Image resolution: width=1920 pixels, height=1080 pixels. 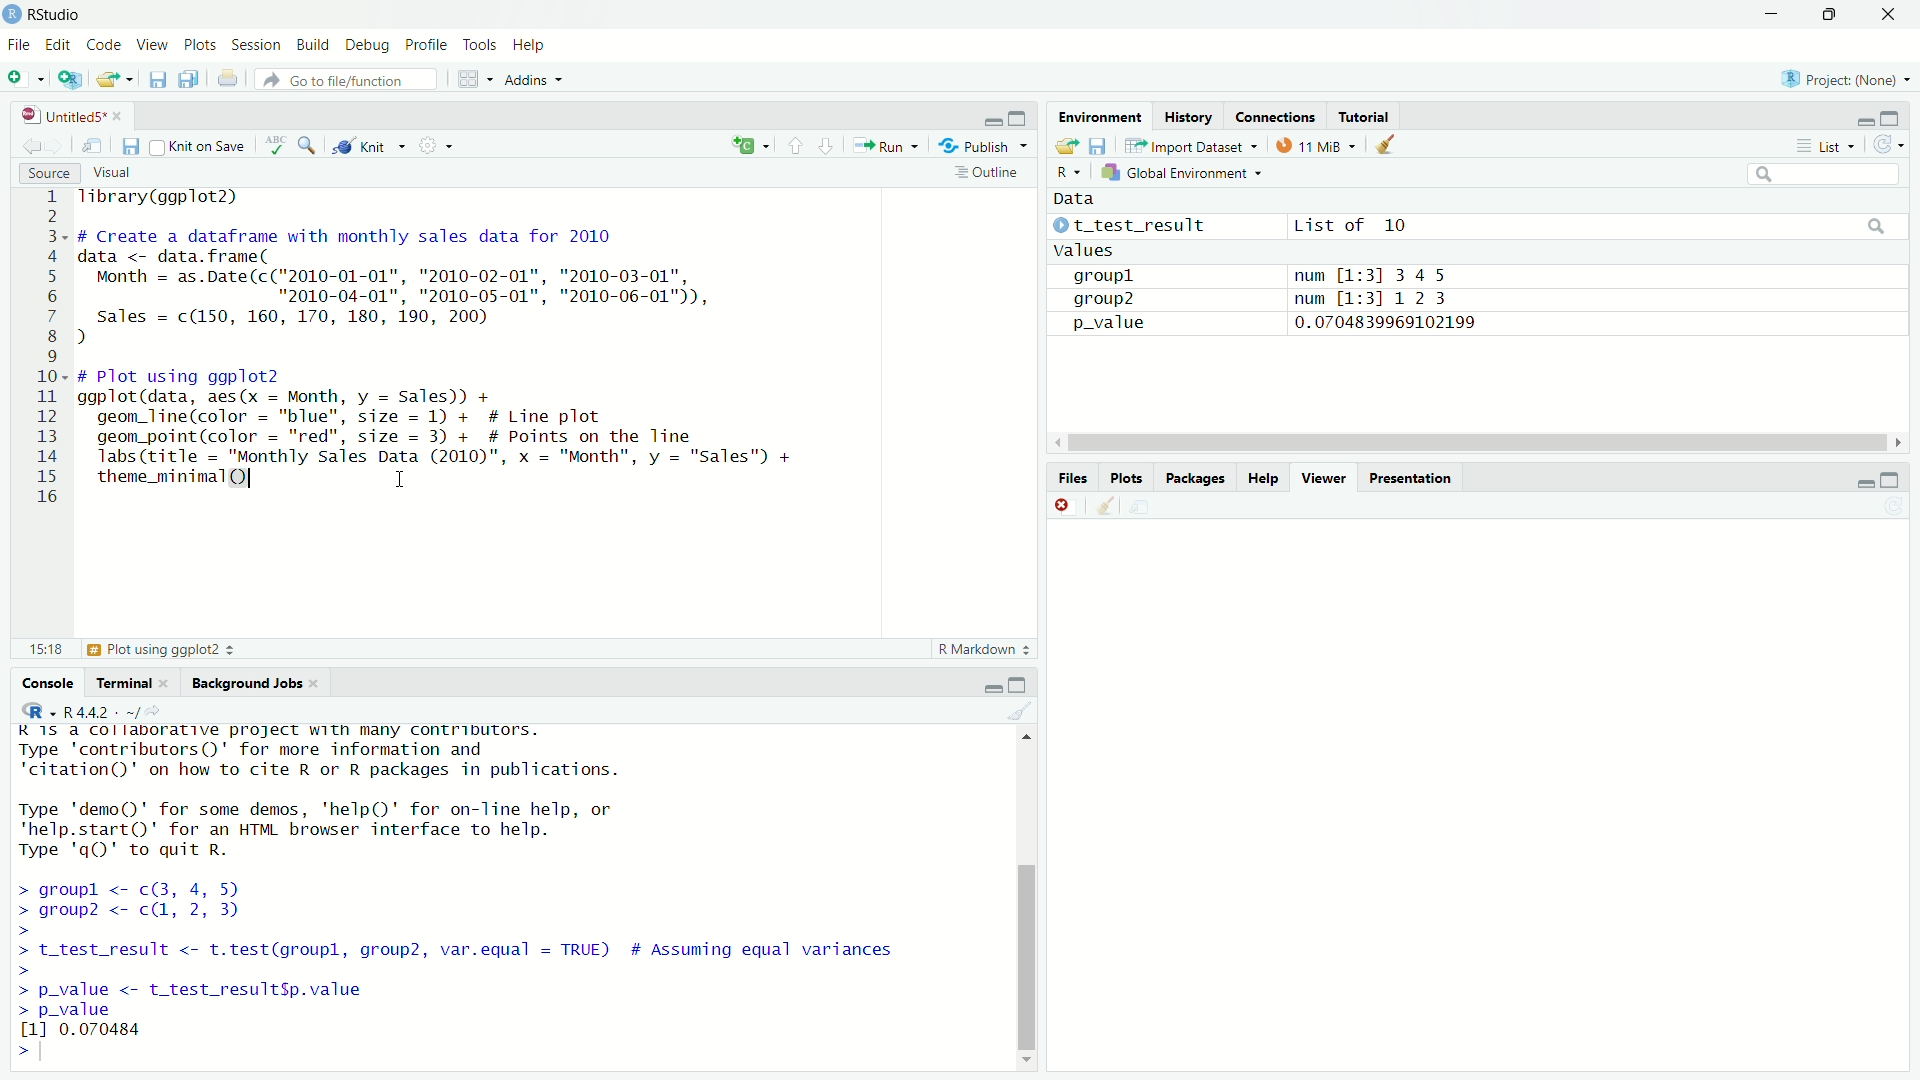 What do you see at coordinates (51, 350) in the screenshot?
I see `code line number` at bounding box center [51, 350].